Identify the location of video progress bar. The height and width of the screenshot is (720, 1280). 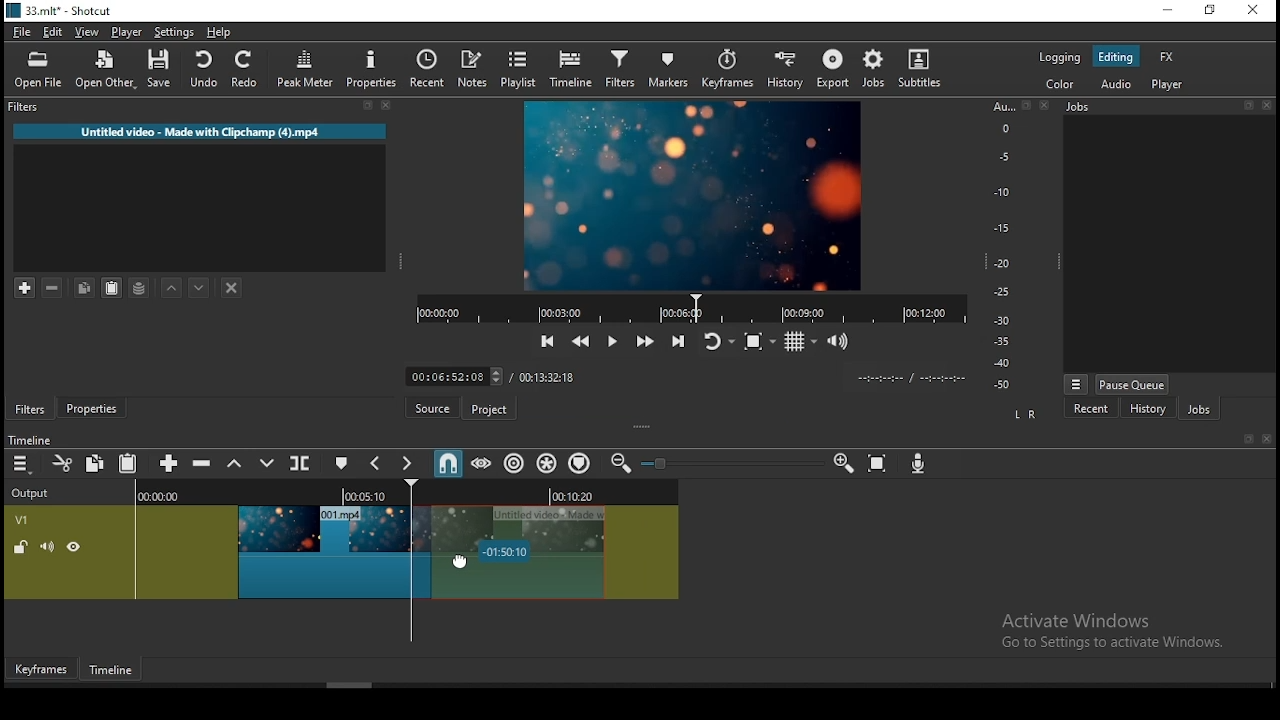
(684, 309).